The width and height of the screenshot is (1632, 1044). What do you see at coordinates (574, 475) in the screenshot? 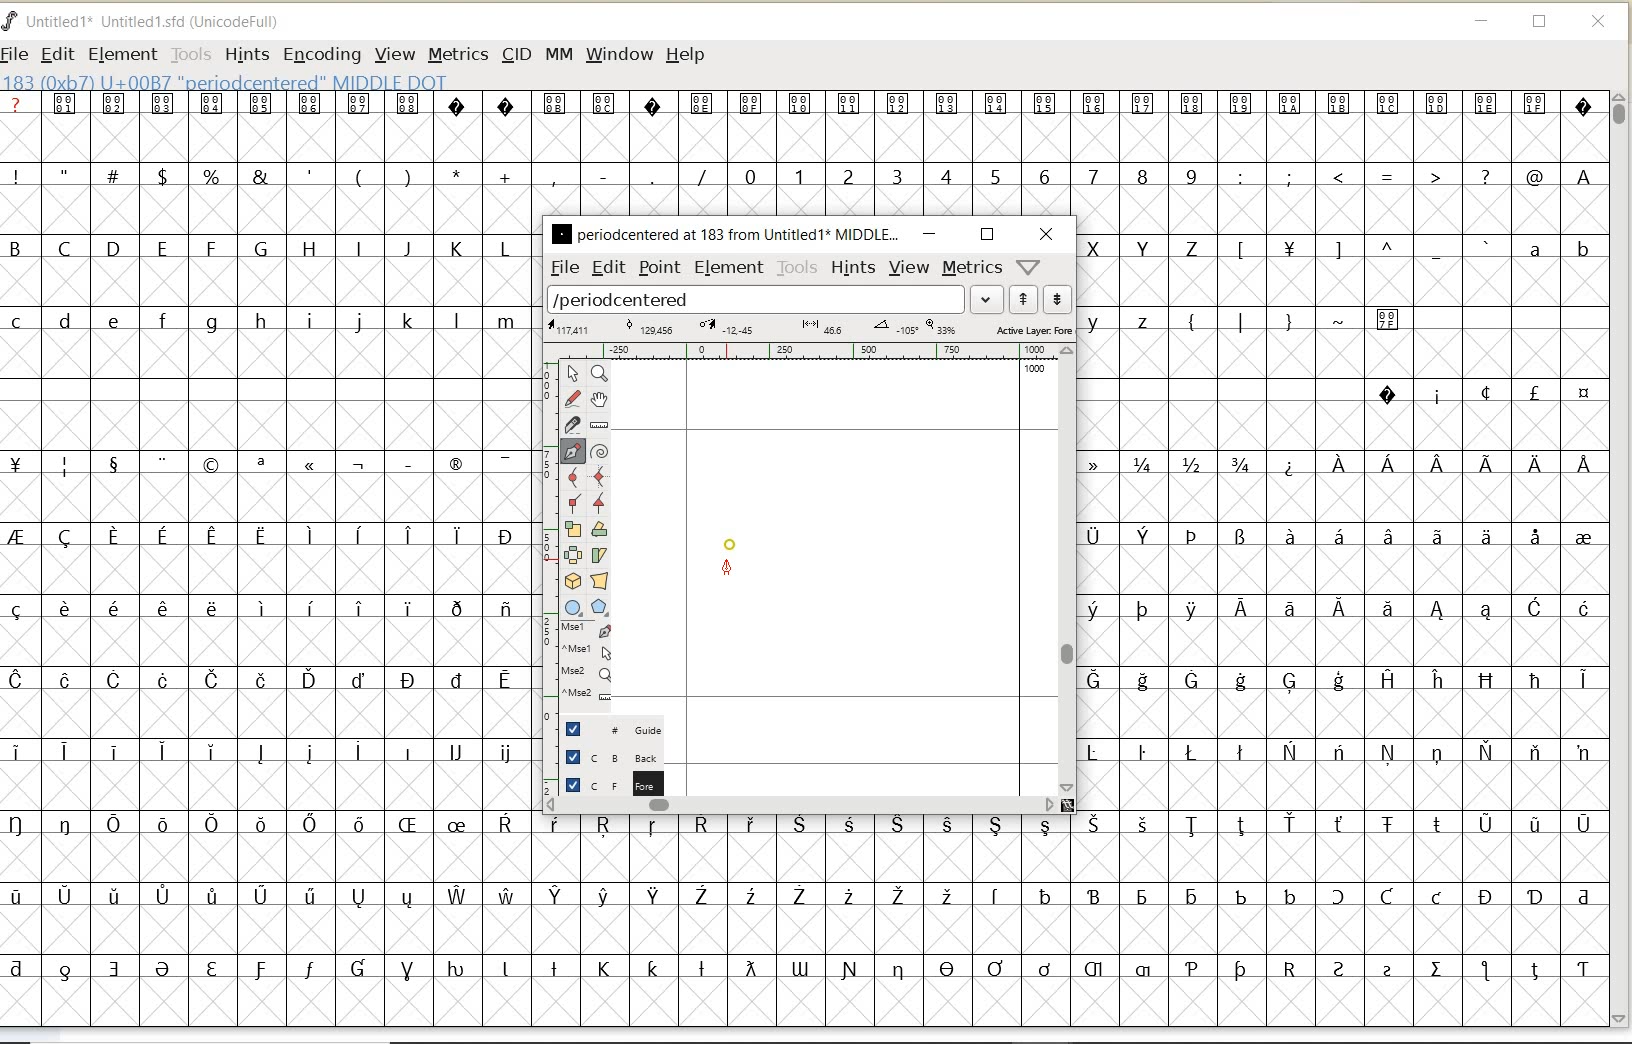
I see `add a curve point` at bounding box center [574, 475].